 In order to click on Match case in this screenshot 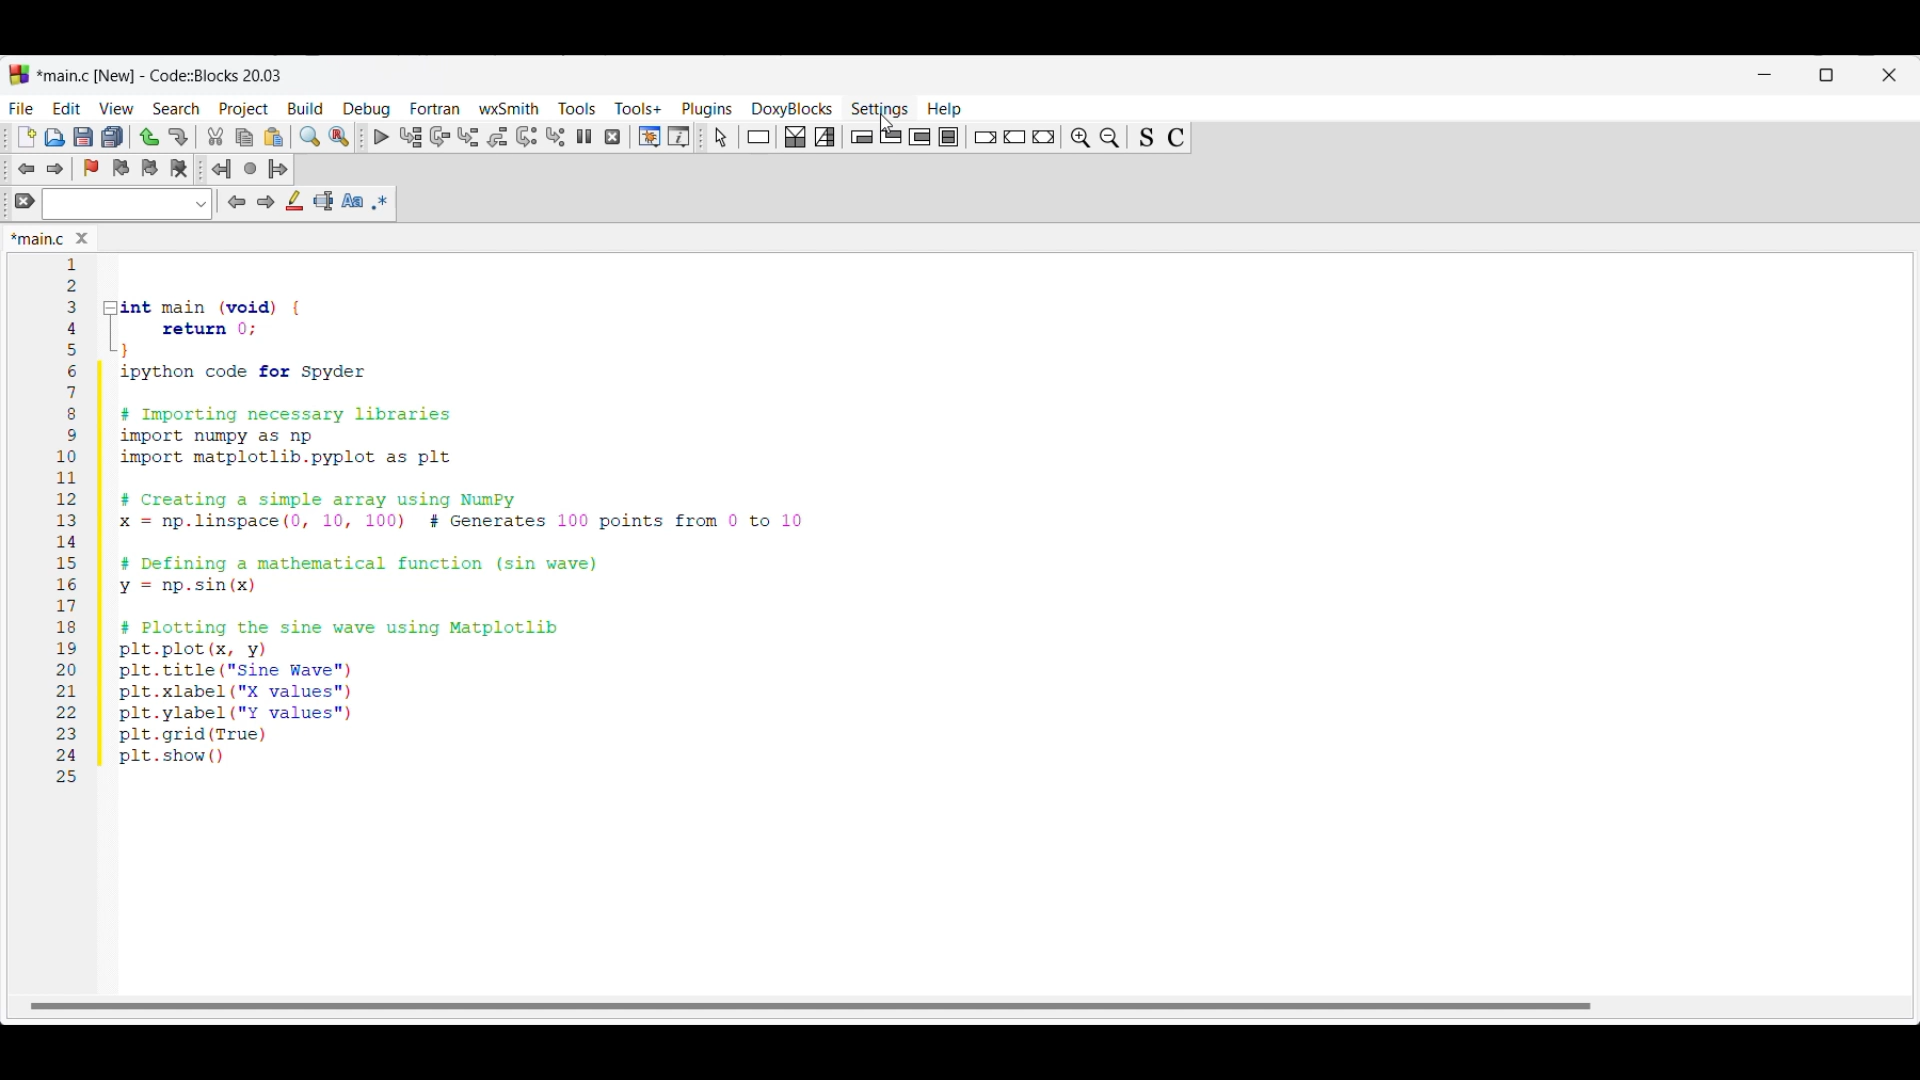, I will do `click(352, 200)`.